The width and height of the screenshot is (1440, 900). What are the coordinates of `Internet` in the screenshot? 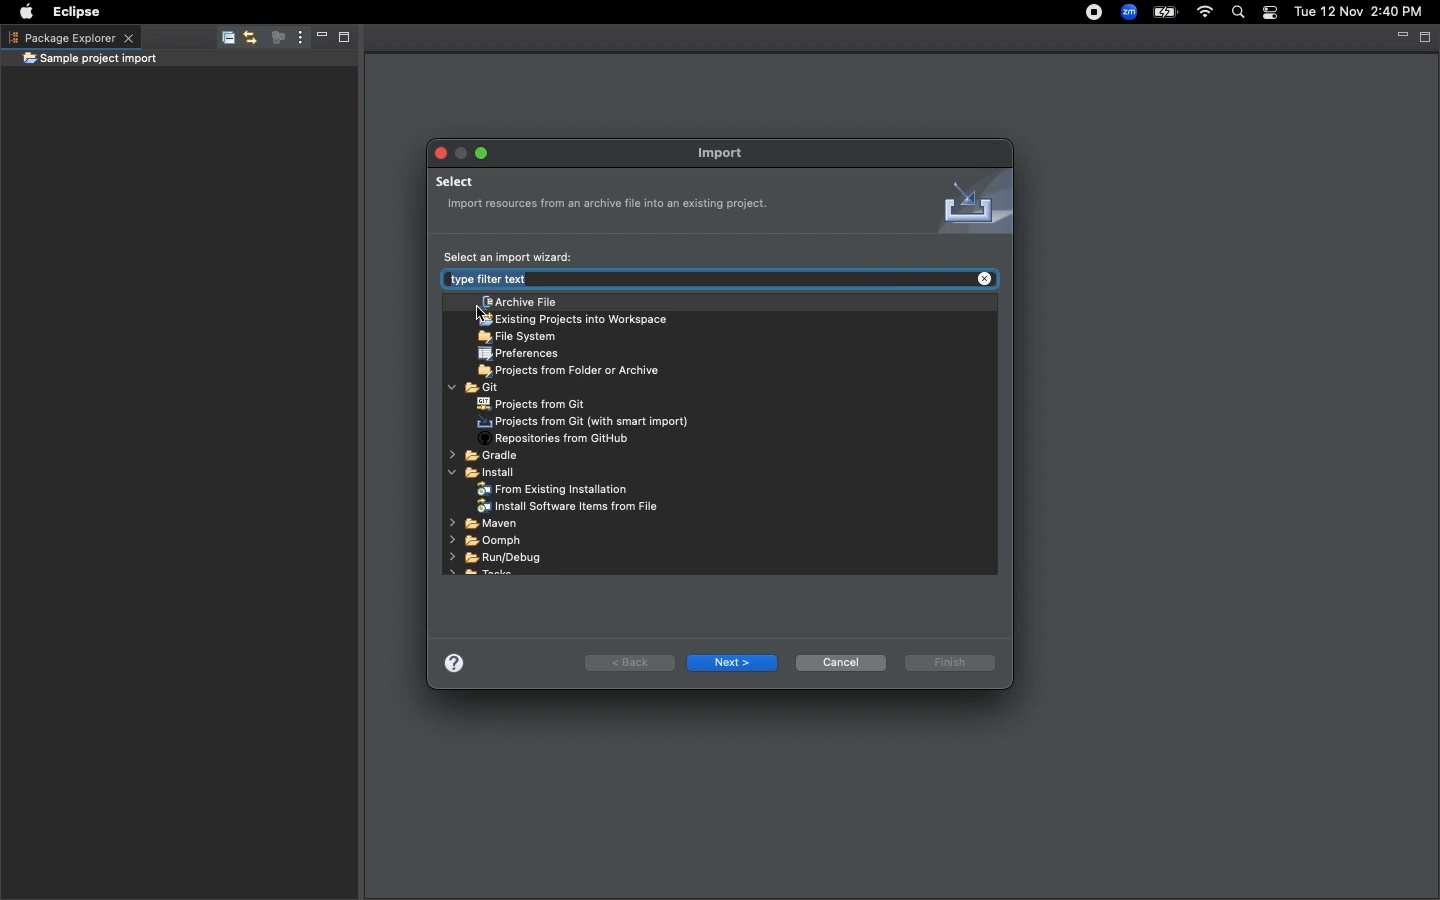 It's located at (1205, 13).